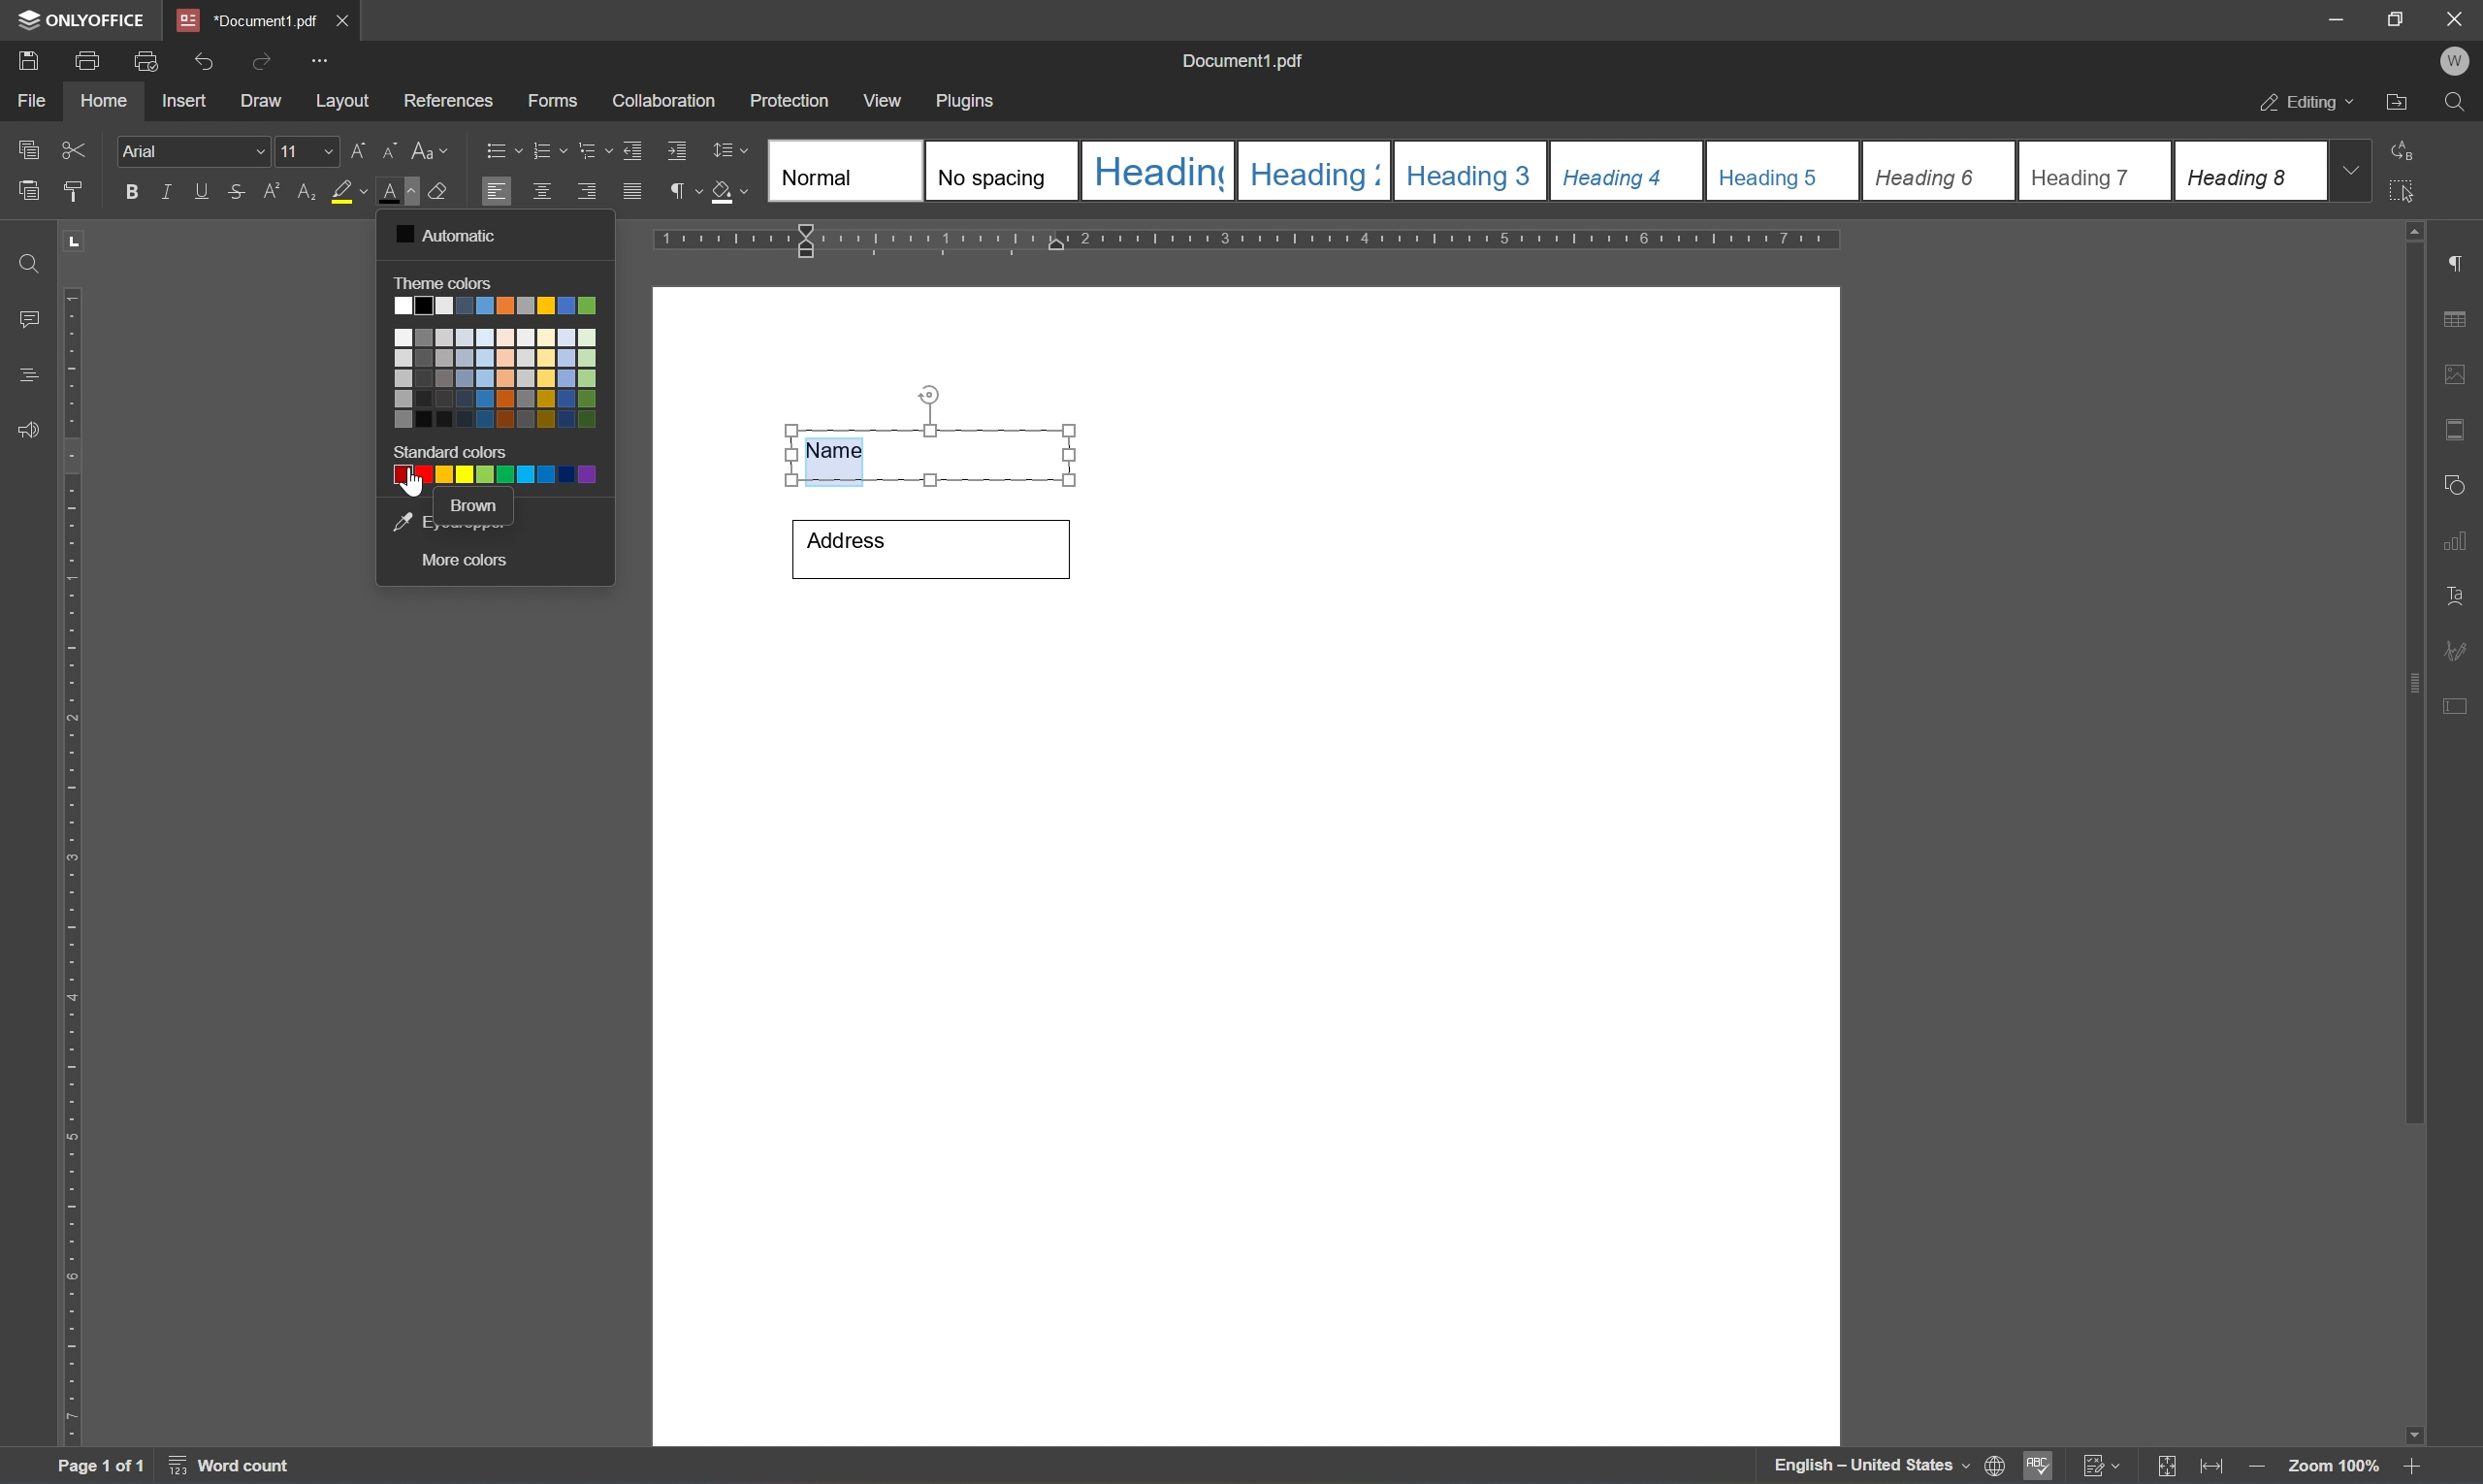 Image resolution: width=2483 pixels, height=1484 pixels. What do you see at coordinates (26, 148) in the screenshot?
I see `copy` at bounding box center [26, 148].